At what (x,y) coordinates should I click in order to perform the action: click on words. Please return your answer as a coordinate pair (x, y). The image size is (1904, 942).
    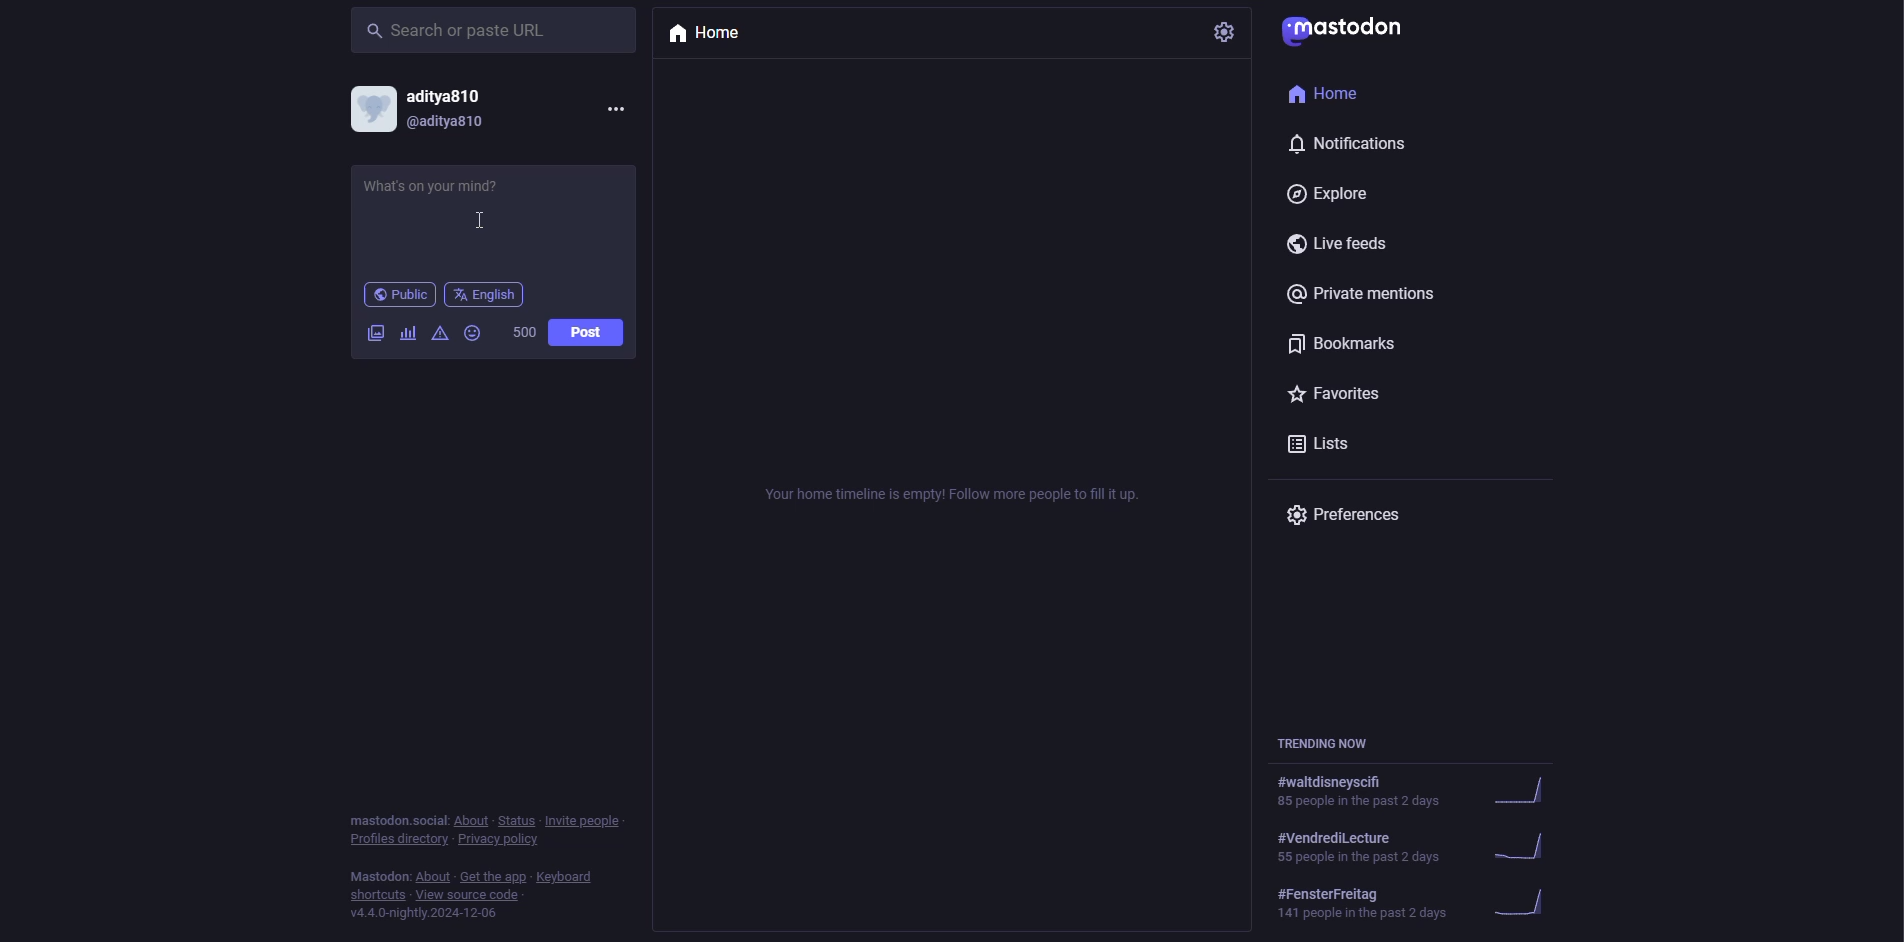
    Looking at the image, I should click on (523, 332).